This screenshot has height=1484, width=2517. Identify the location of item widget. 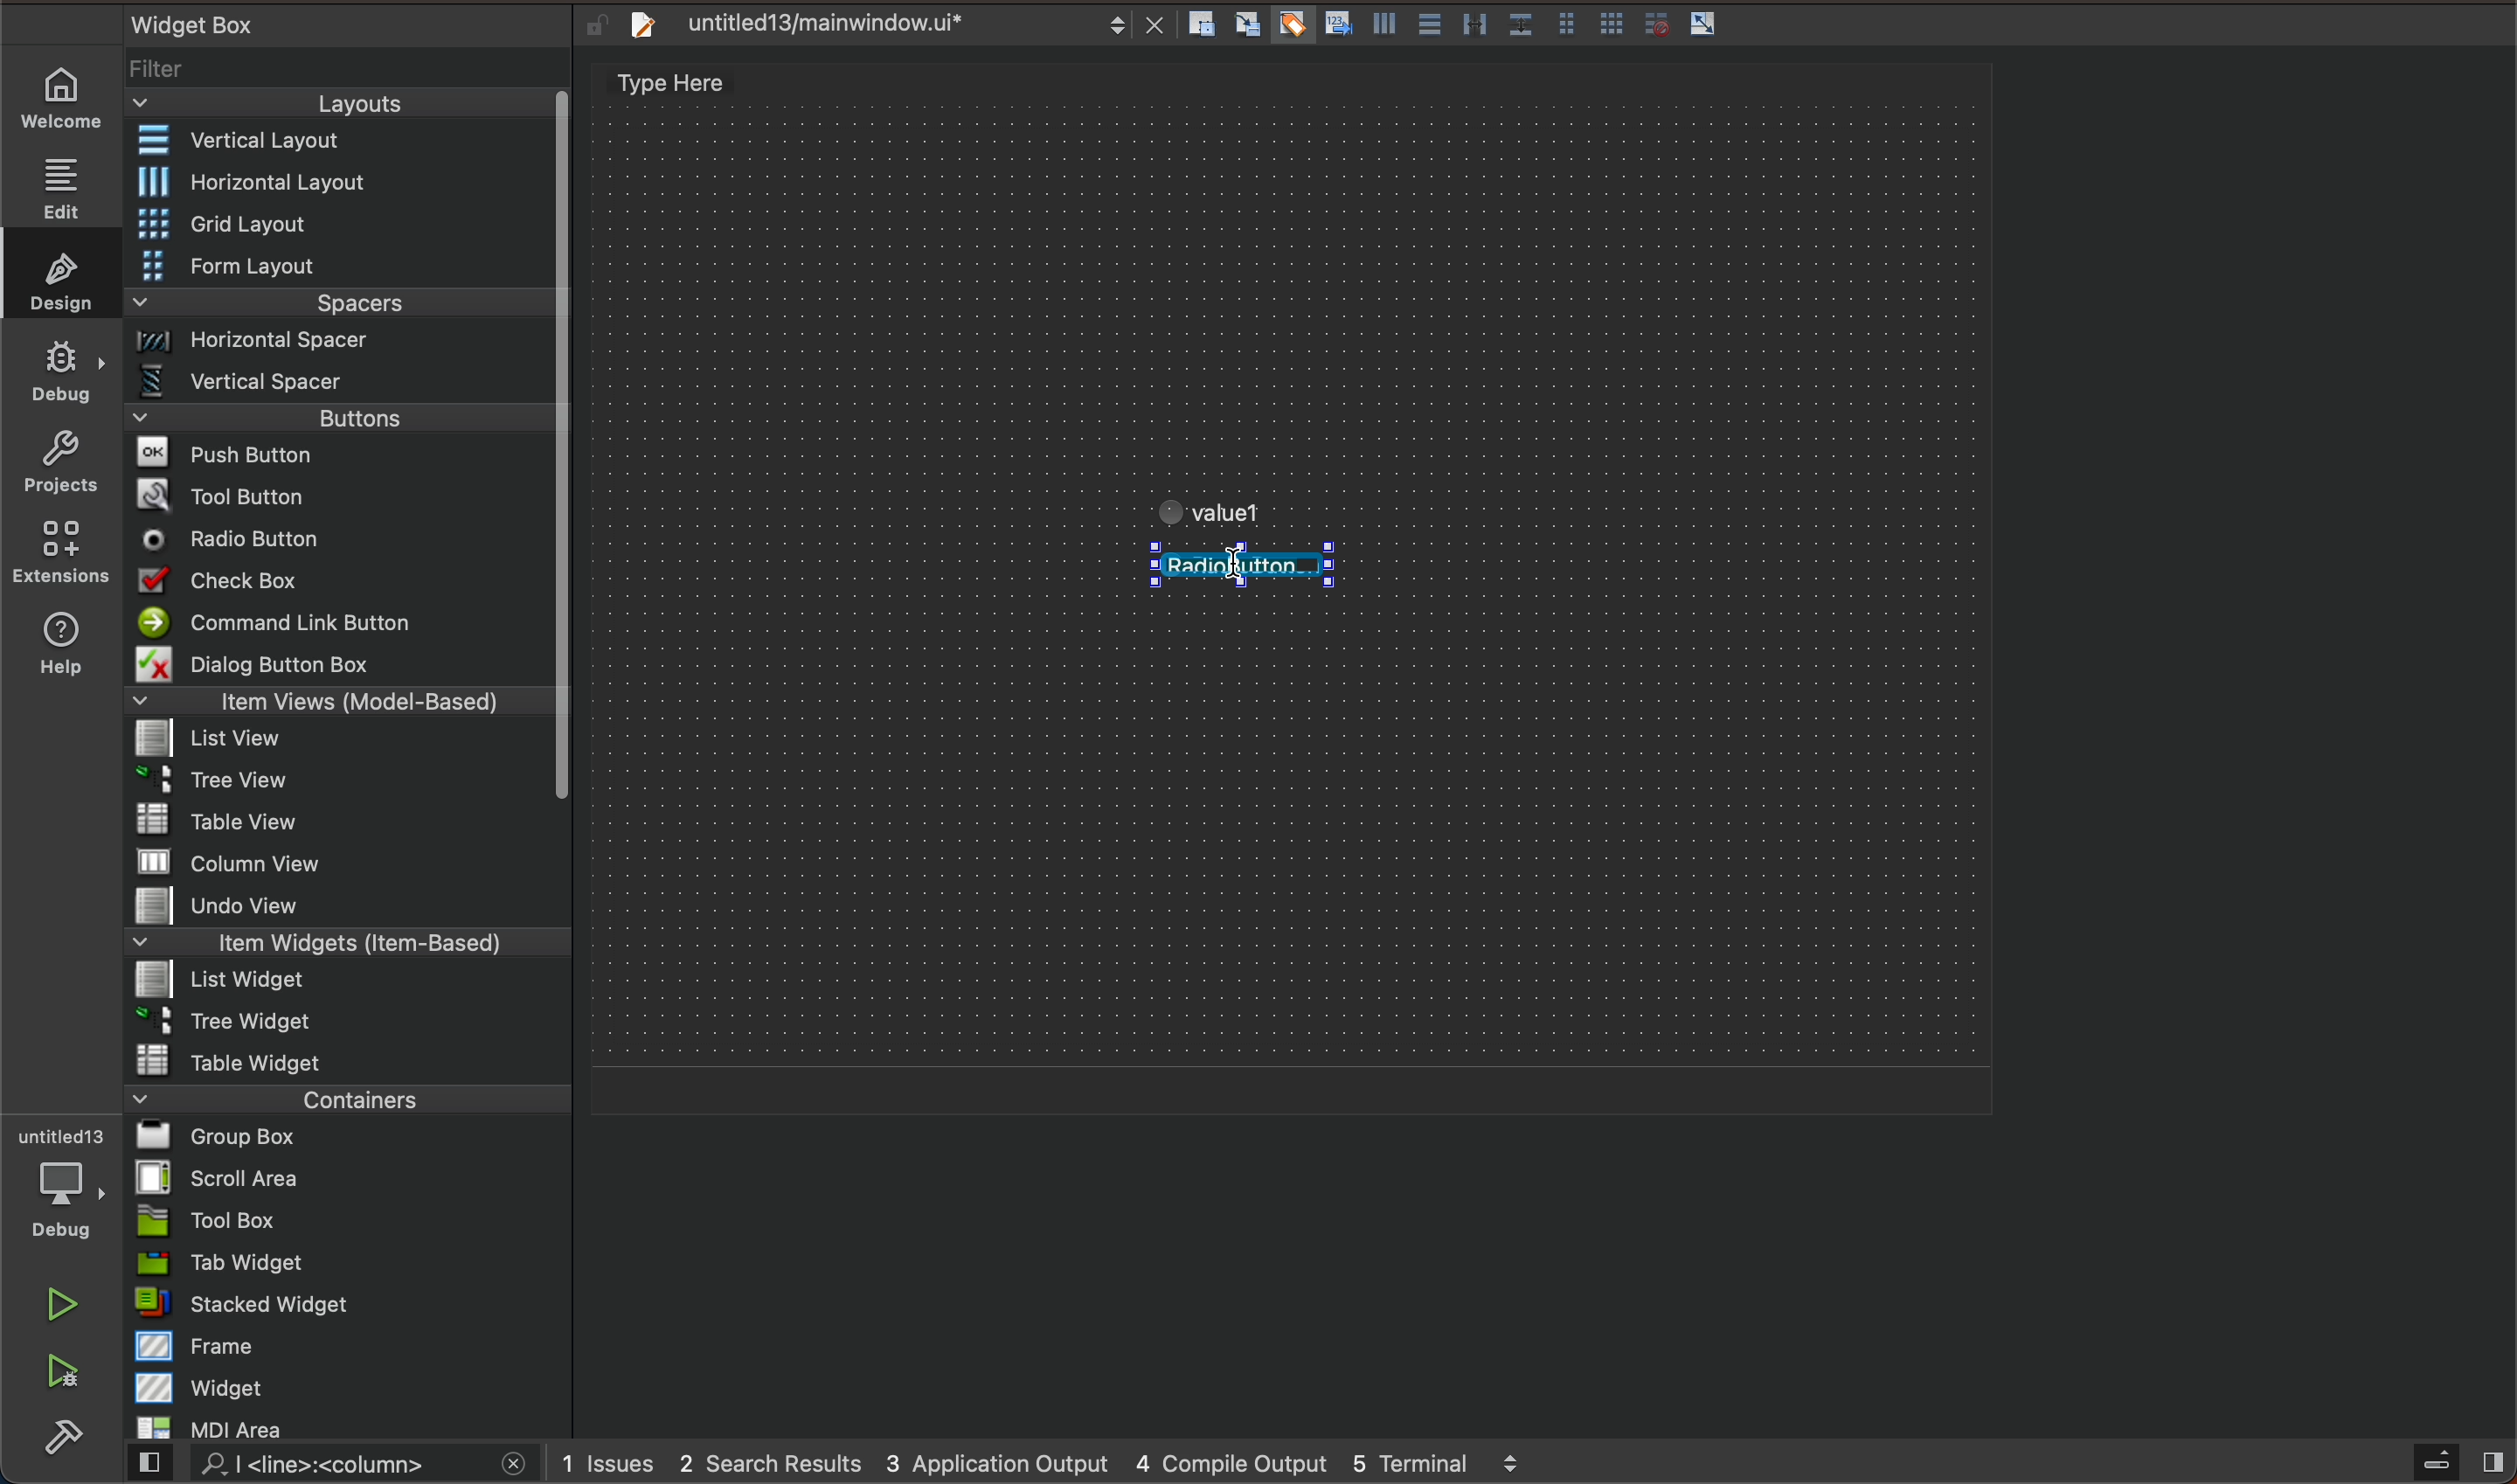
(343, 947).